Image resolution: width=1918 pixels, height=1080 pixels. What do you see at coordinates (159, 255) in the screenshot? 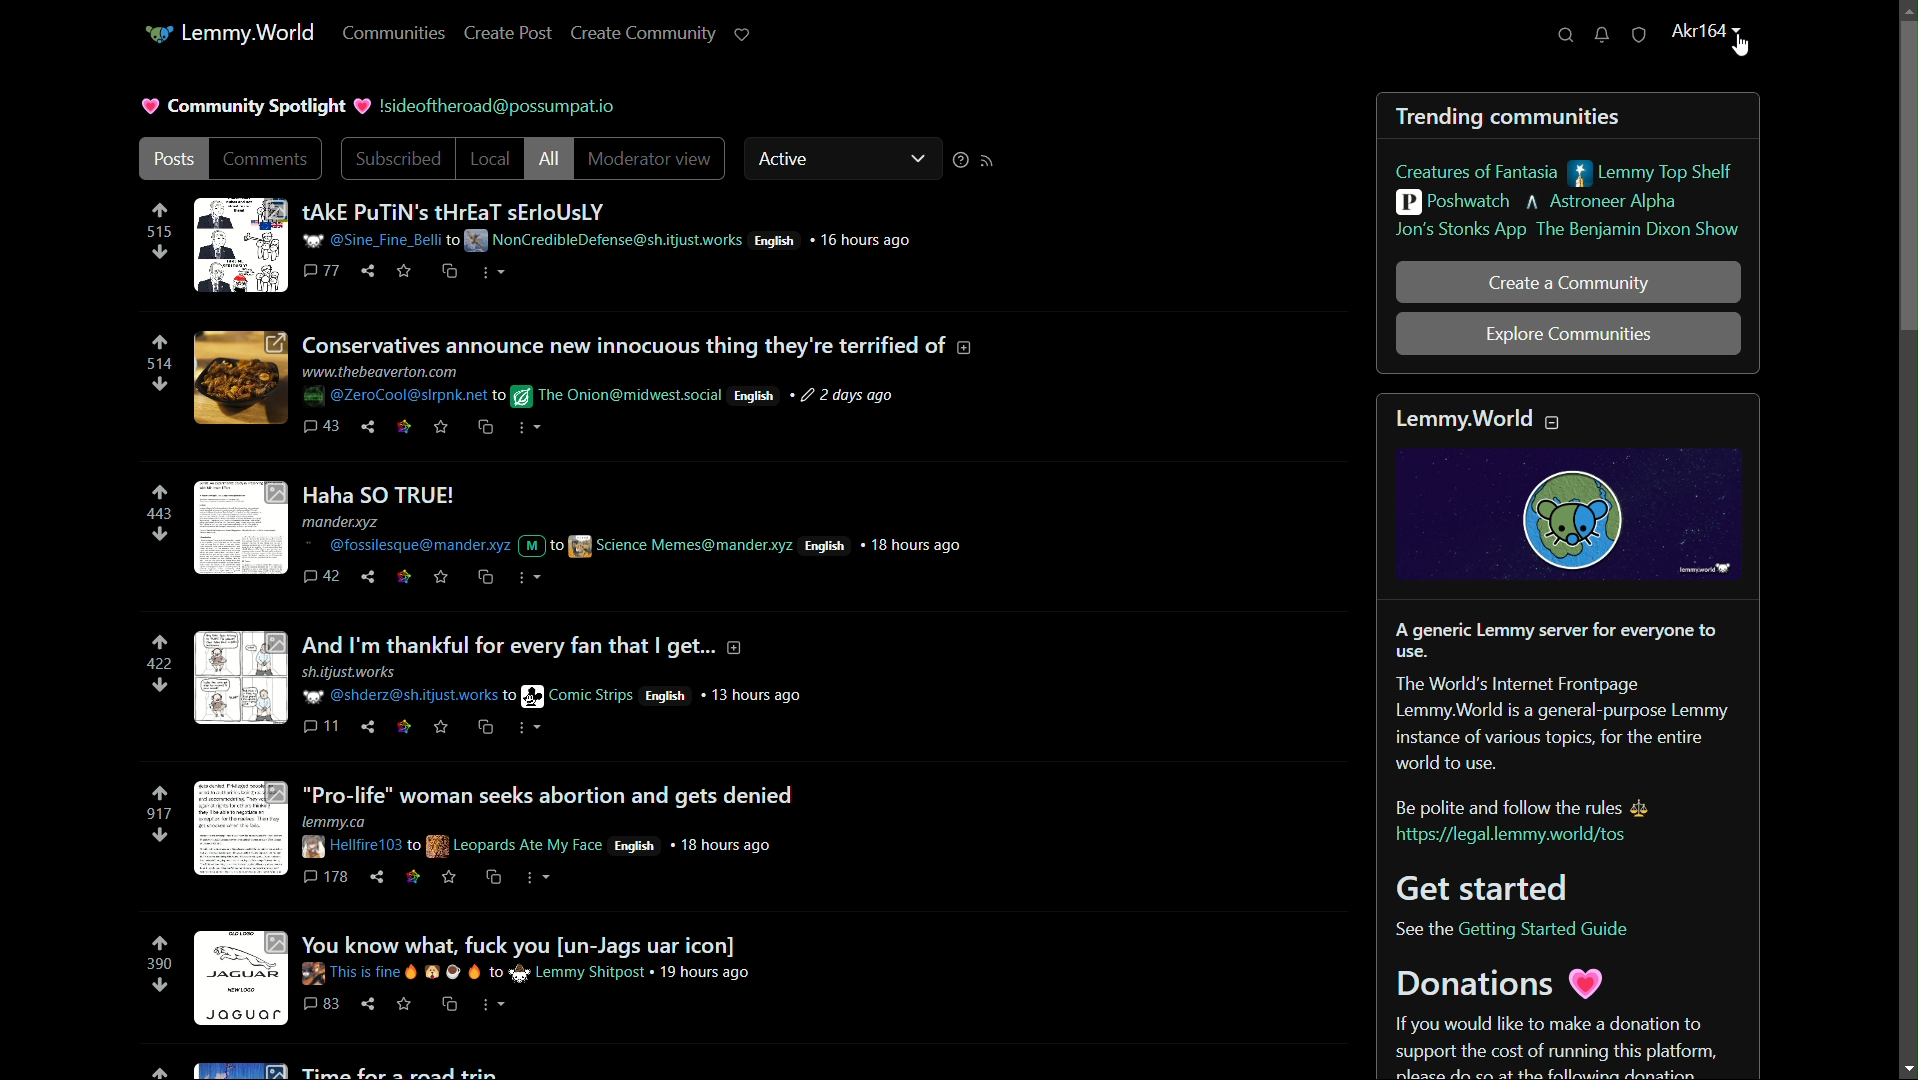
I see `downvote` at bounding box center [159, 255].